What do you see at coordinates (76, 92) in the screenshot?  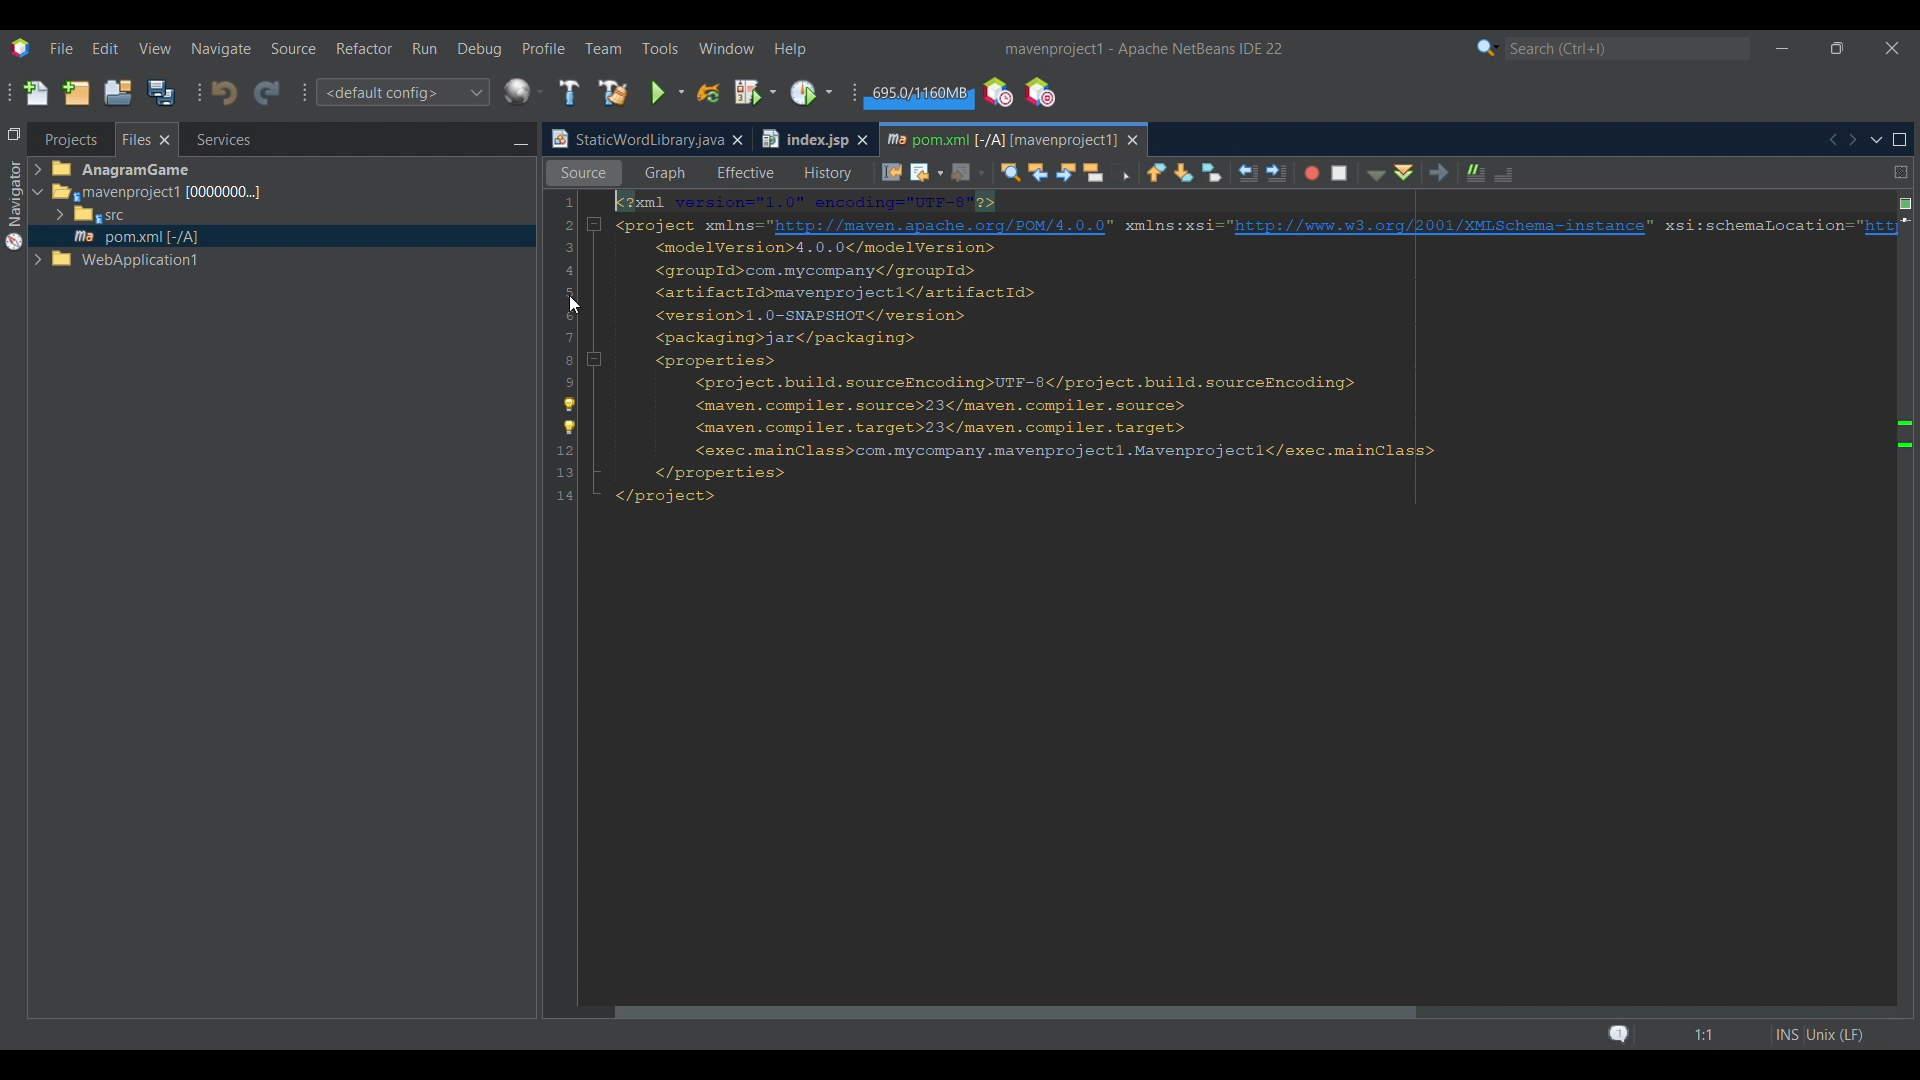 I see `New project` at bounding box center [76, 92].